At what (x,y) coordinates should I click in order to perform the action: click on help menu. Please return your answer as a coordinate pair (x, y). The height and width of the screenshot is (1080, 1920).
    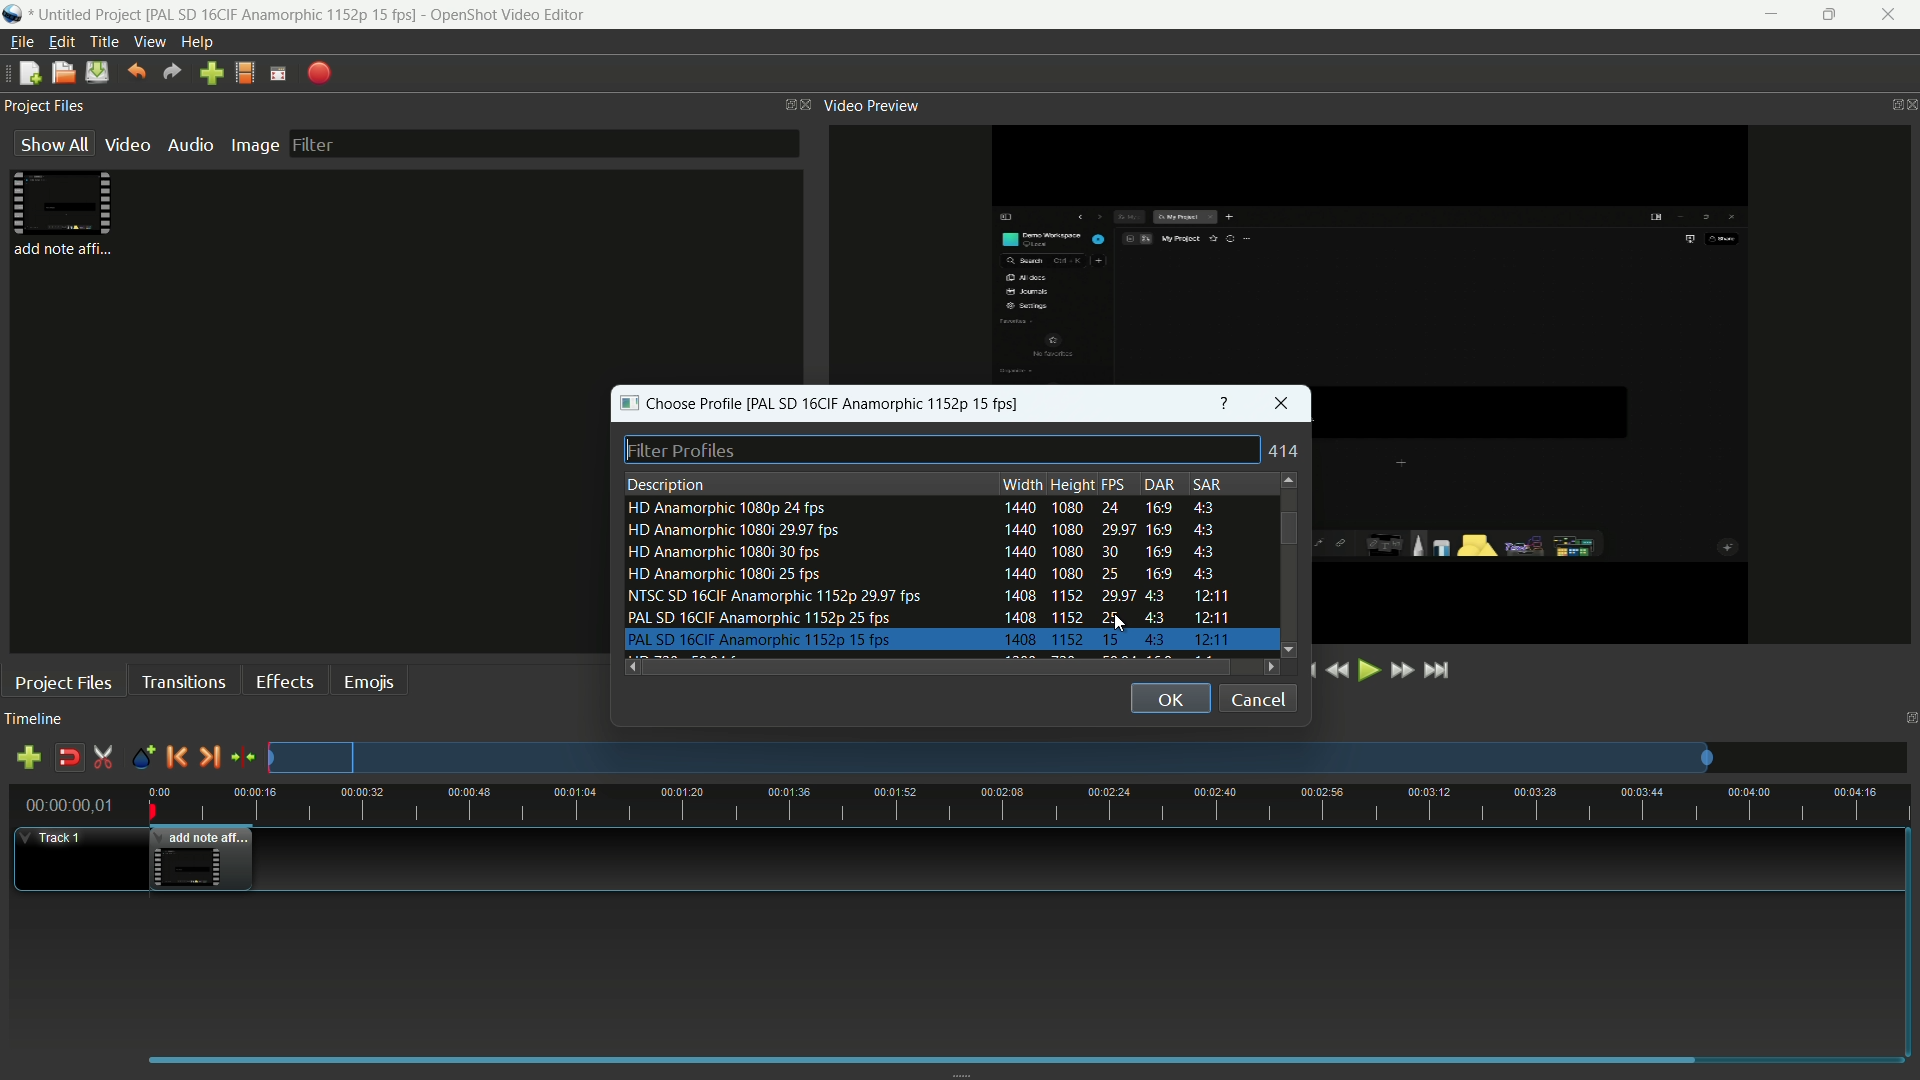
    Looking at the image, I should click on (199, 40).